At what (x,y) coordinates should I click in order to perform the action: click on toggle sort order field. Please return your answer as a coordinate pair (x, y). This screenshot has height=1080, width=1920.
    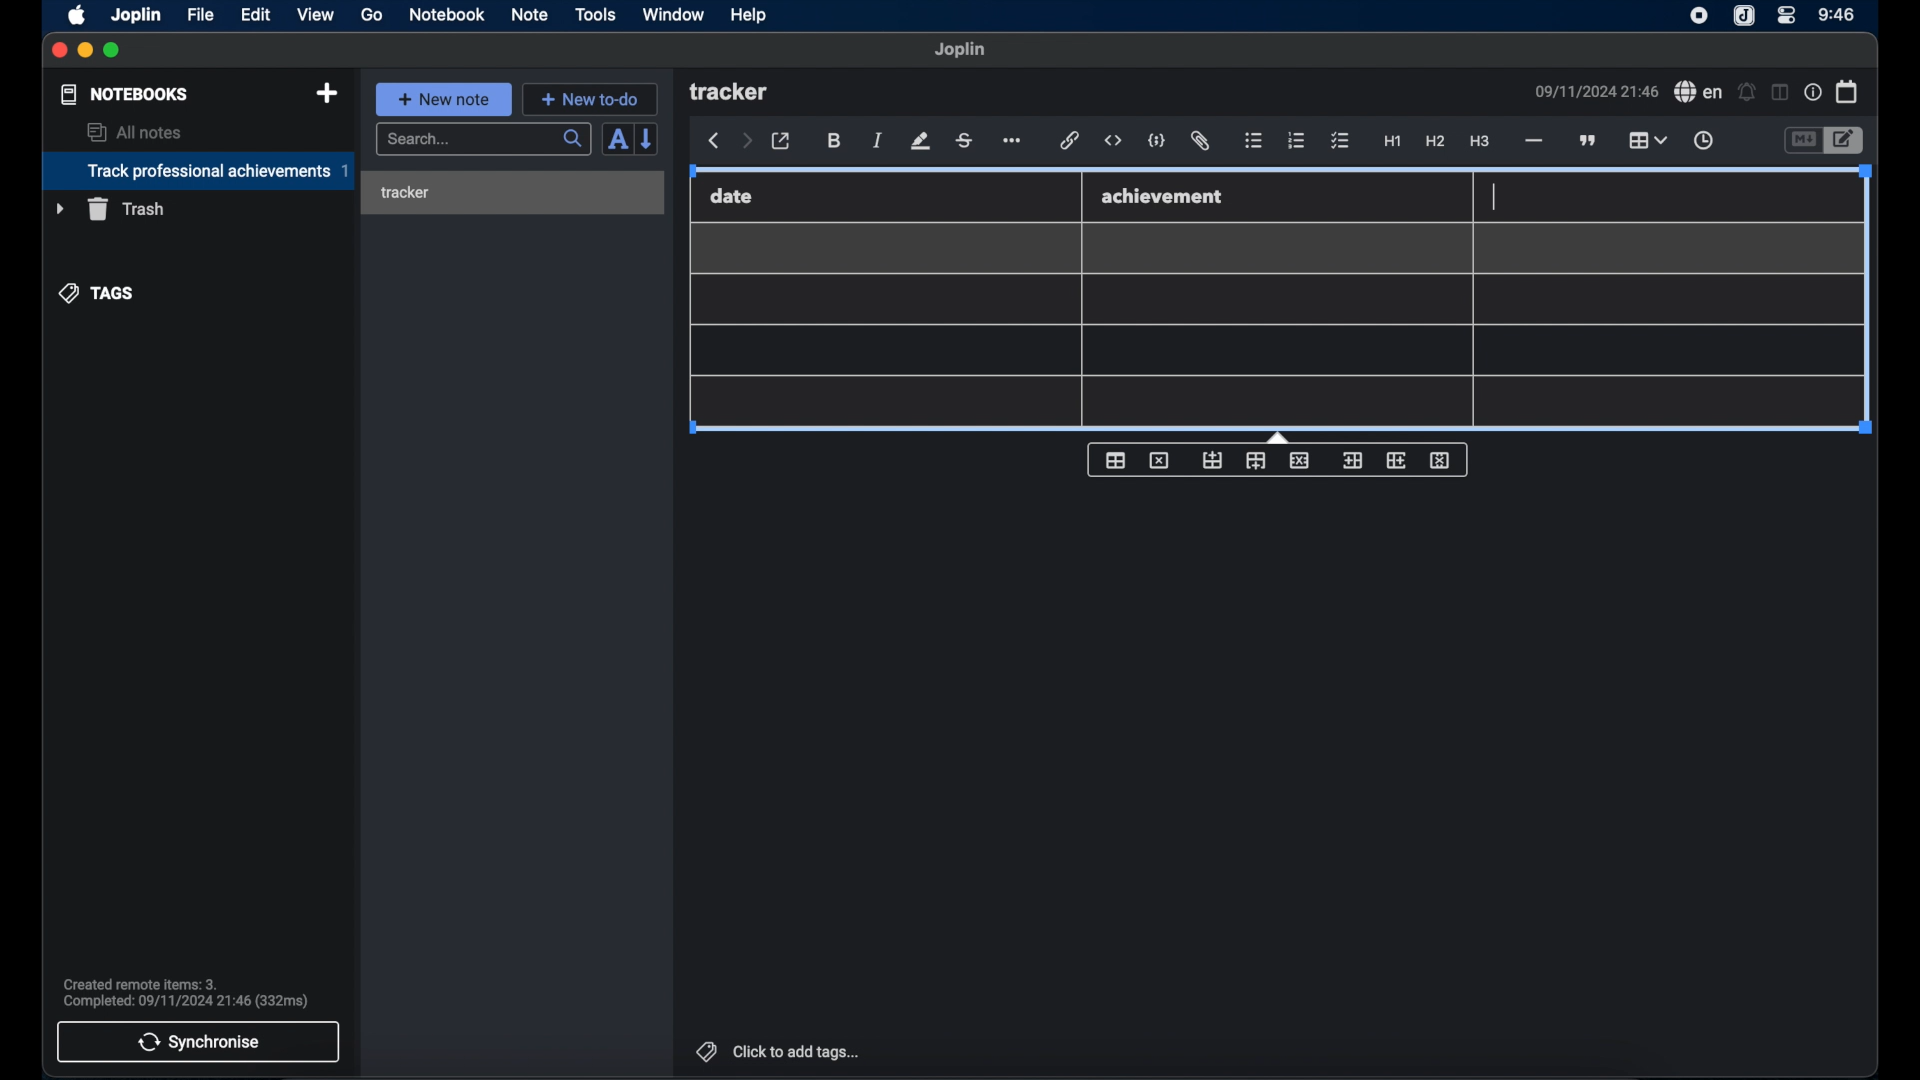
    Looking at the image, I should click on (615, 141).